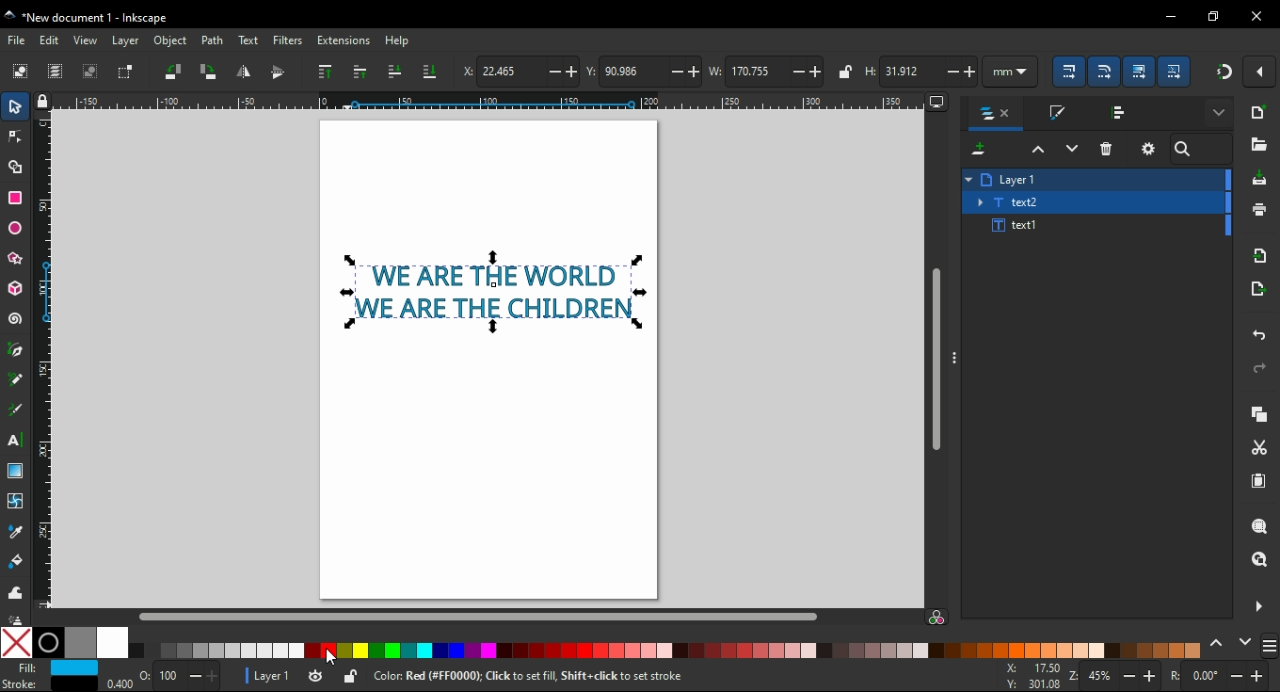  What do you see at coordinates (400, 41) in the screenshot?
I see `help` at bounding box center [400, 41].